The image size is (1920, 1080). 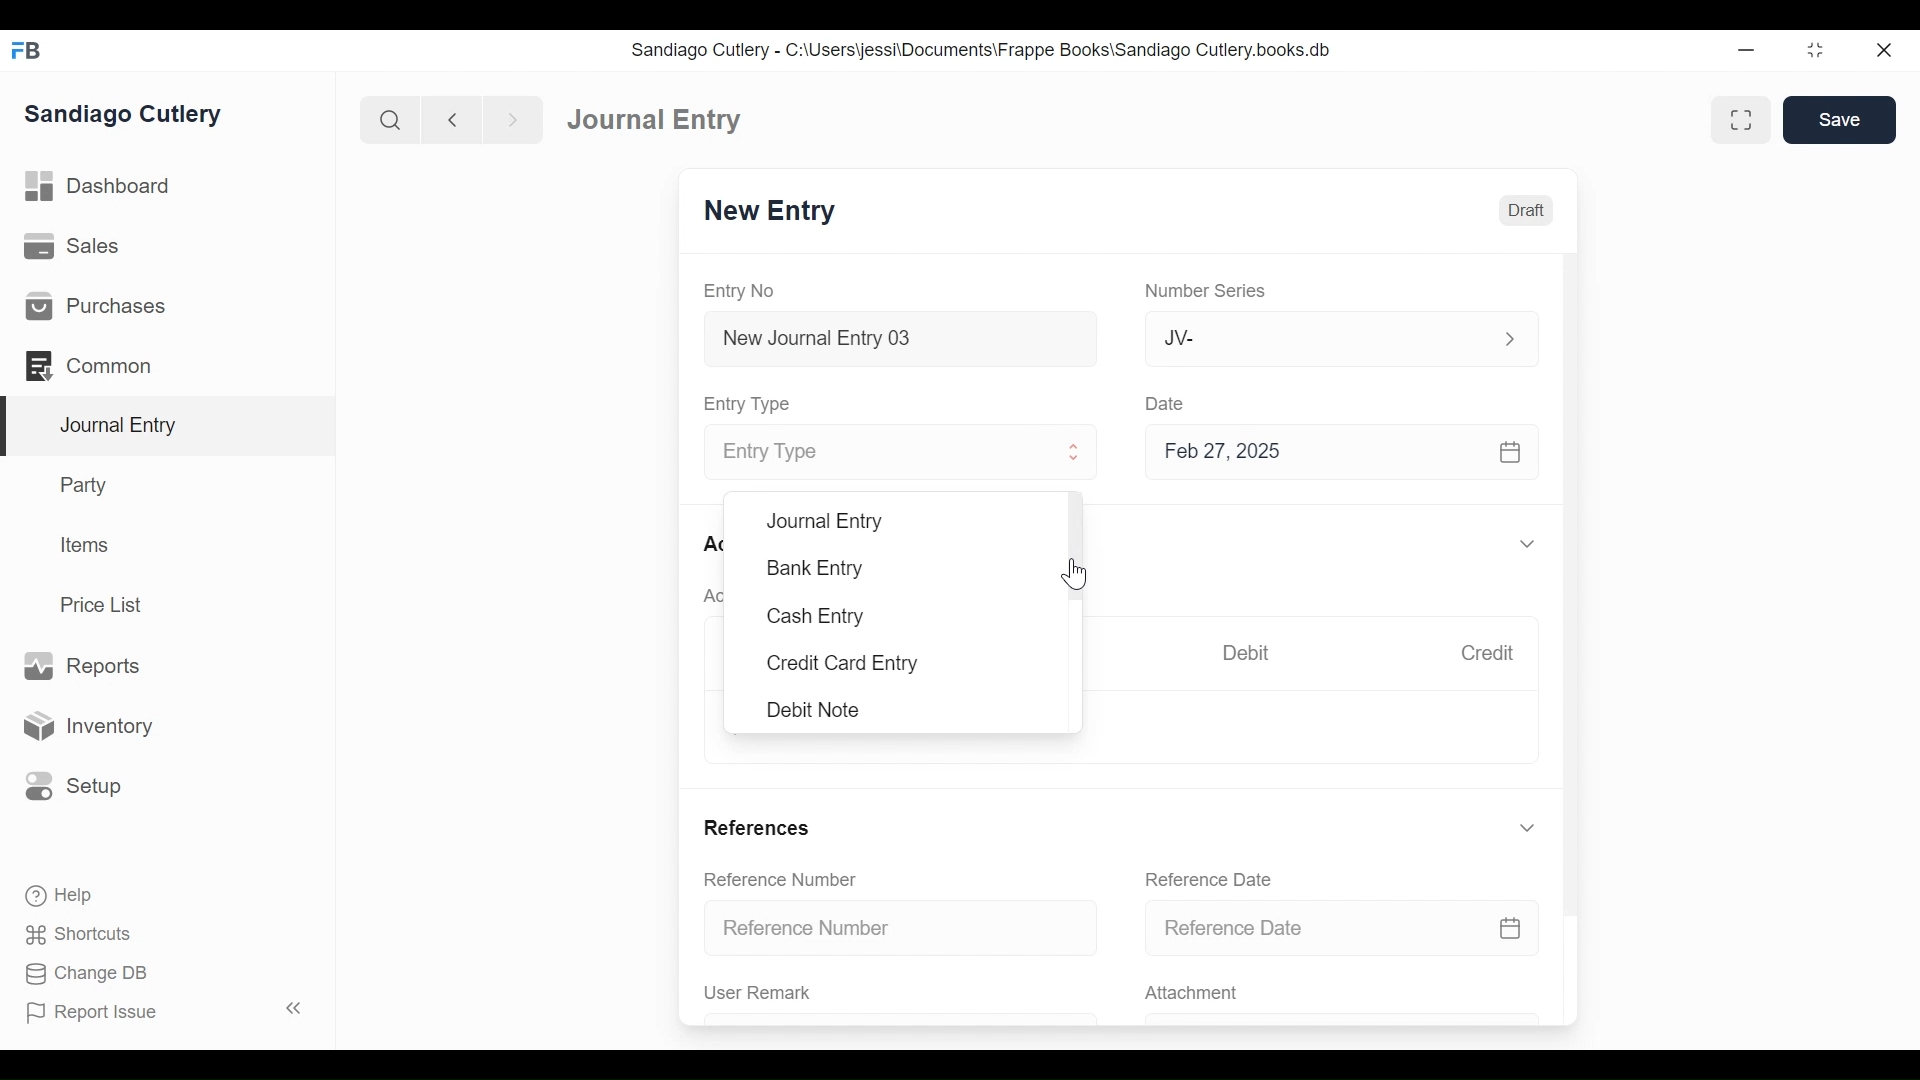 I want to click on Expand, so click(x=1507, y=338).